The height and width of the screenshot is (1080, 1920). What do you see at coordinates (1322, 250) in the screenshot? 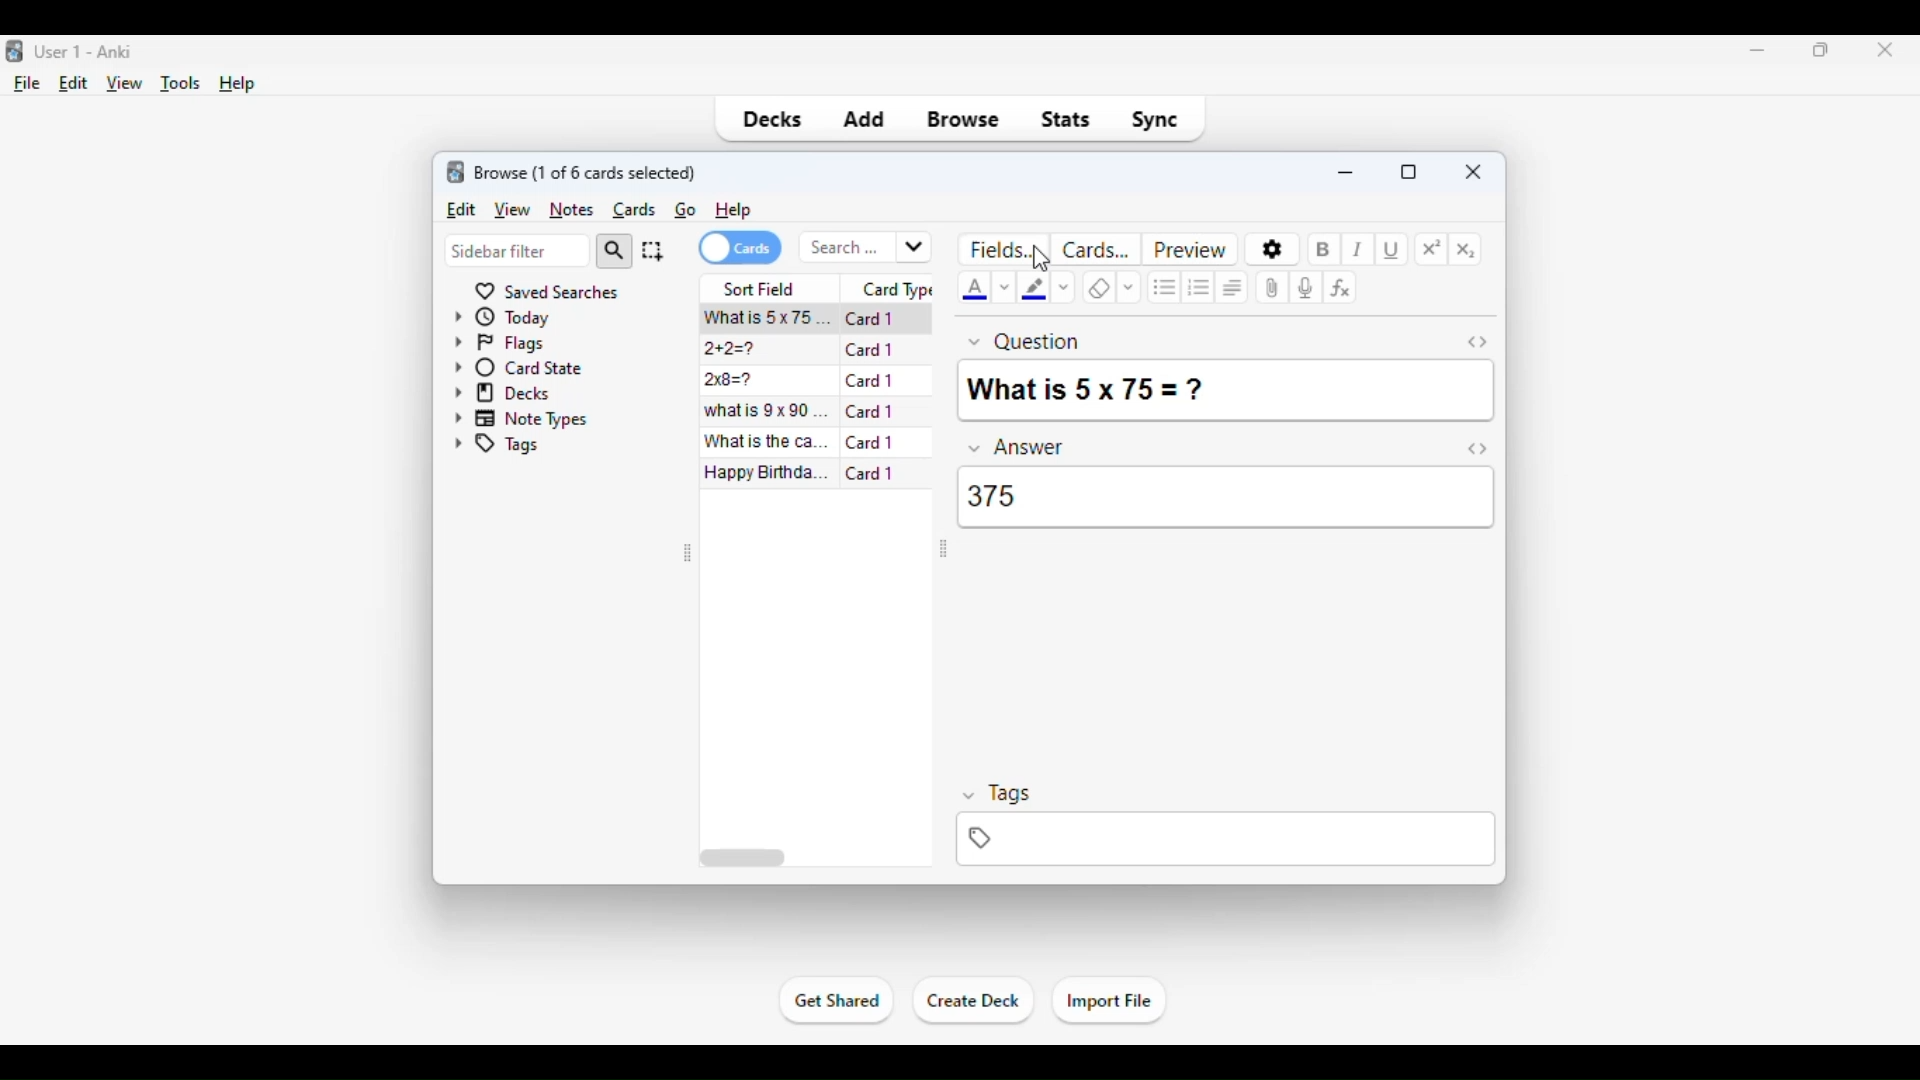
I see `bold` at bounding box center [1322, 250].